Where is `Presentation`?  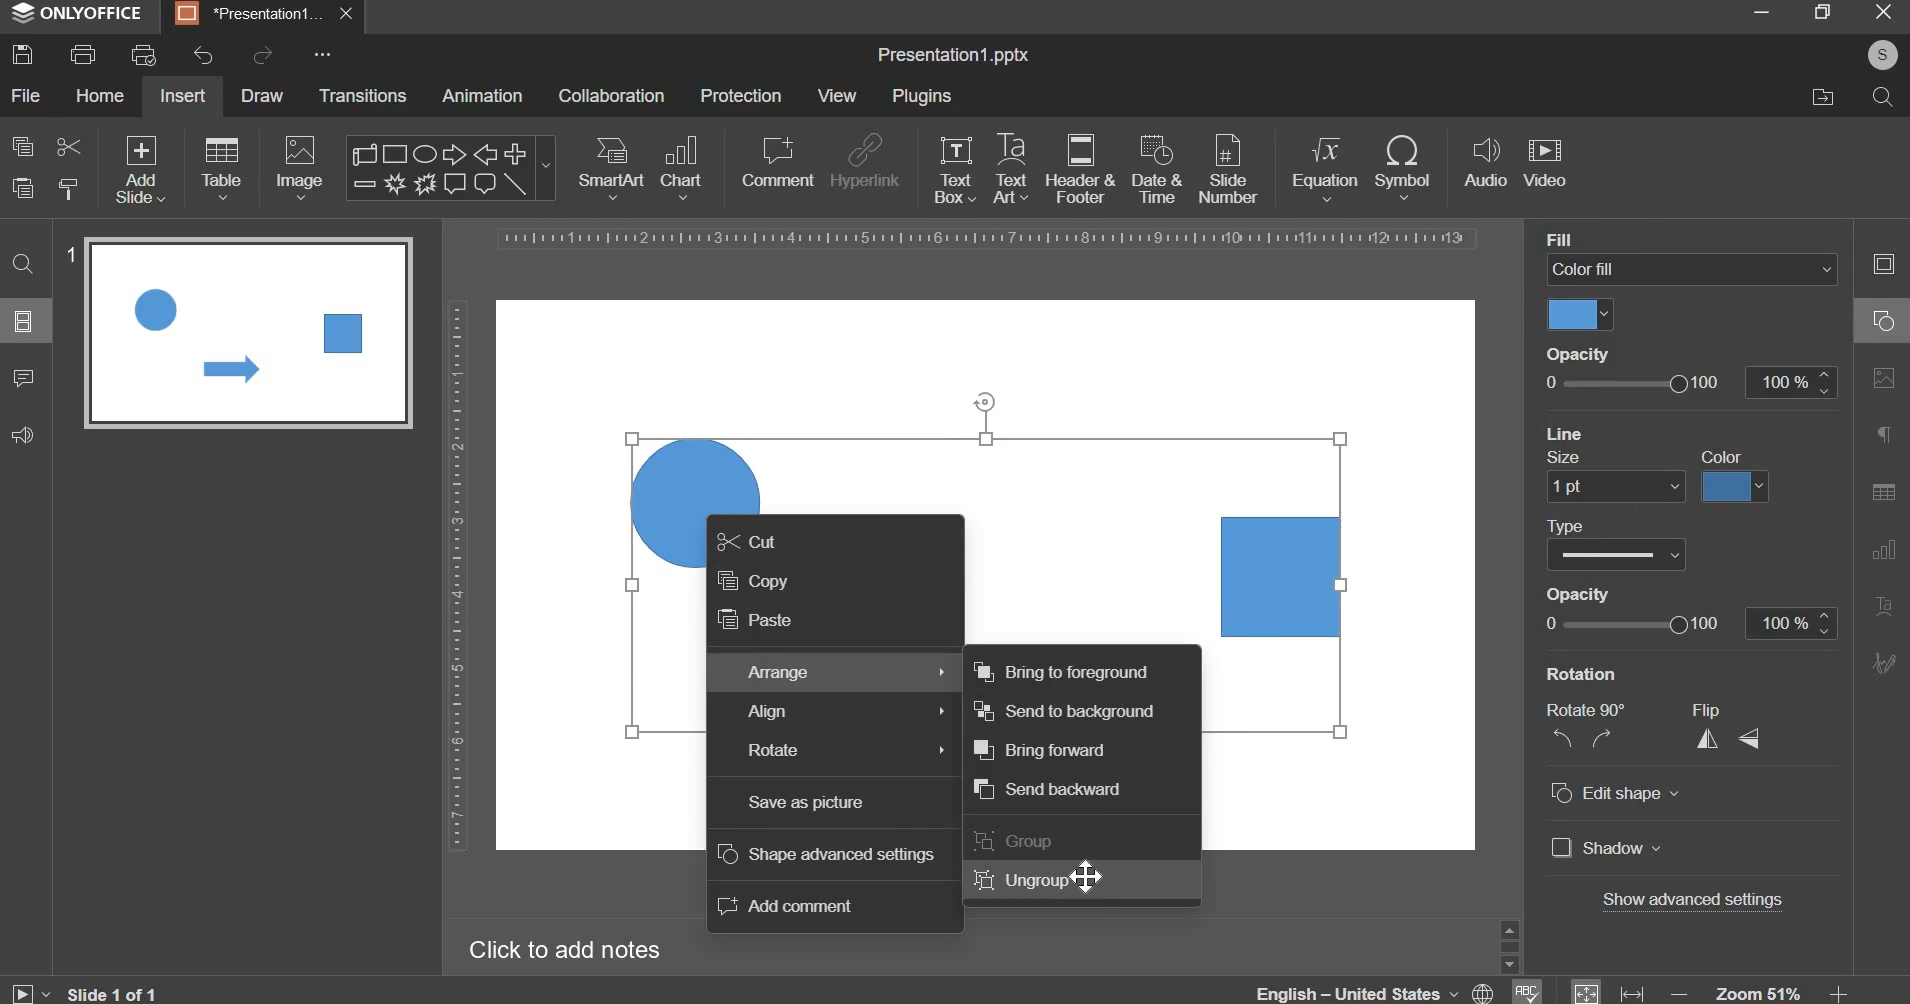
Presentation is located at coordinates (250, 15).